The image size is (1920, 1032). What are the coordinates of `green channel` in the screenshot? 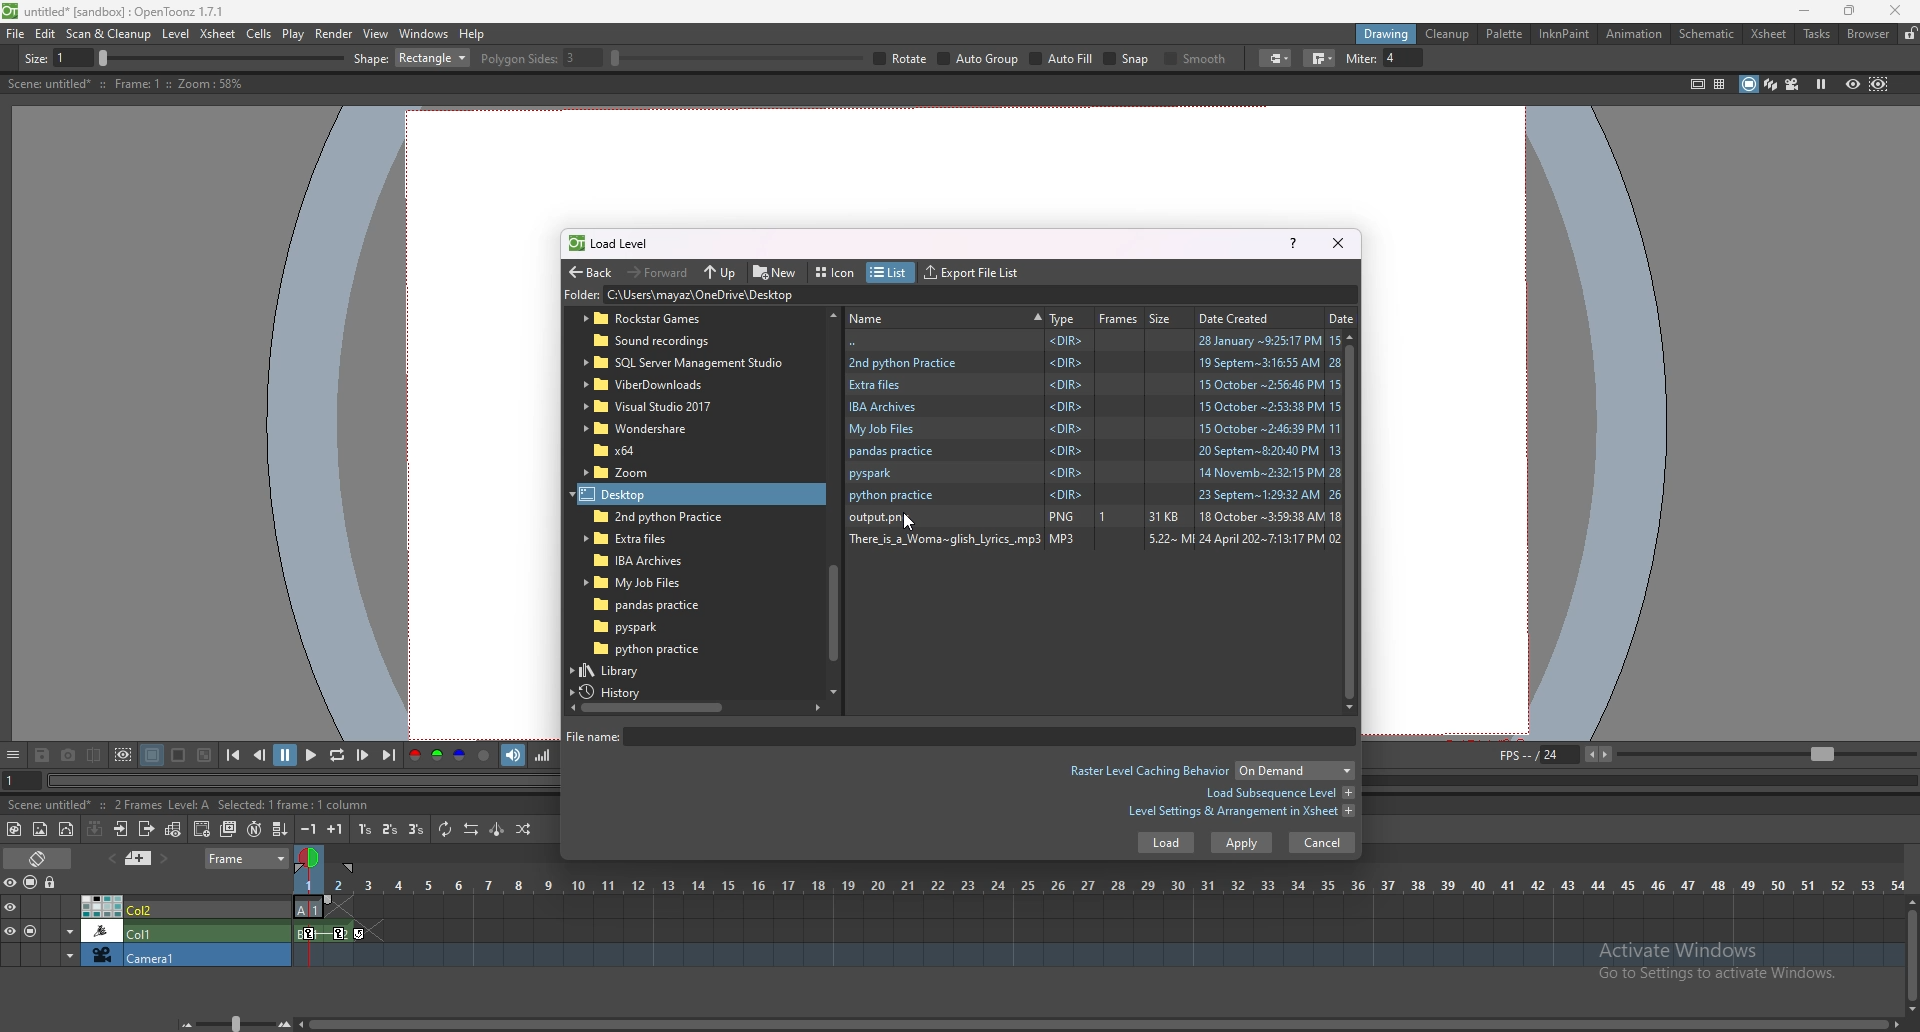 It's located at (436, 756).